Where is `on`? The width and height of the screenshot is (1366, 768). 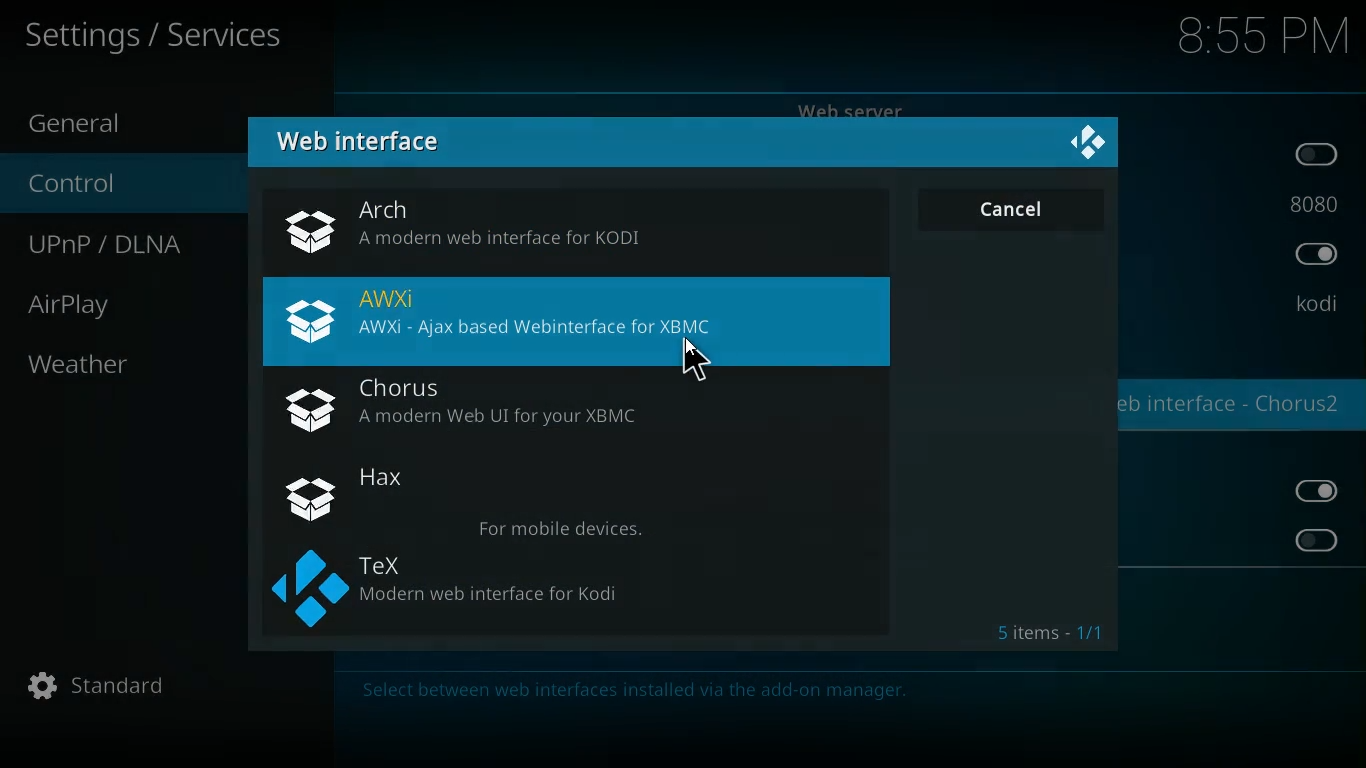 on is located at coordinates (1316, 257).